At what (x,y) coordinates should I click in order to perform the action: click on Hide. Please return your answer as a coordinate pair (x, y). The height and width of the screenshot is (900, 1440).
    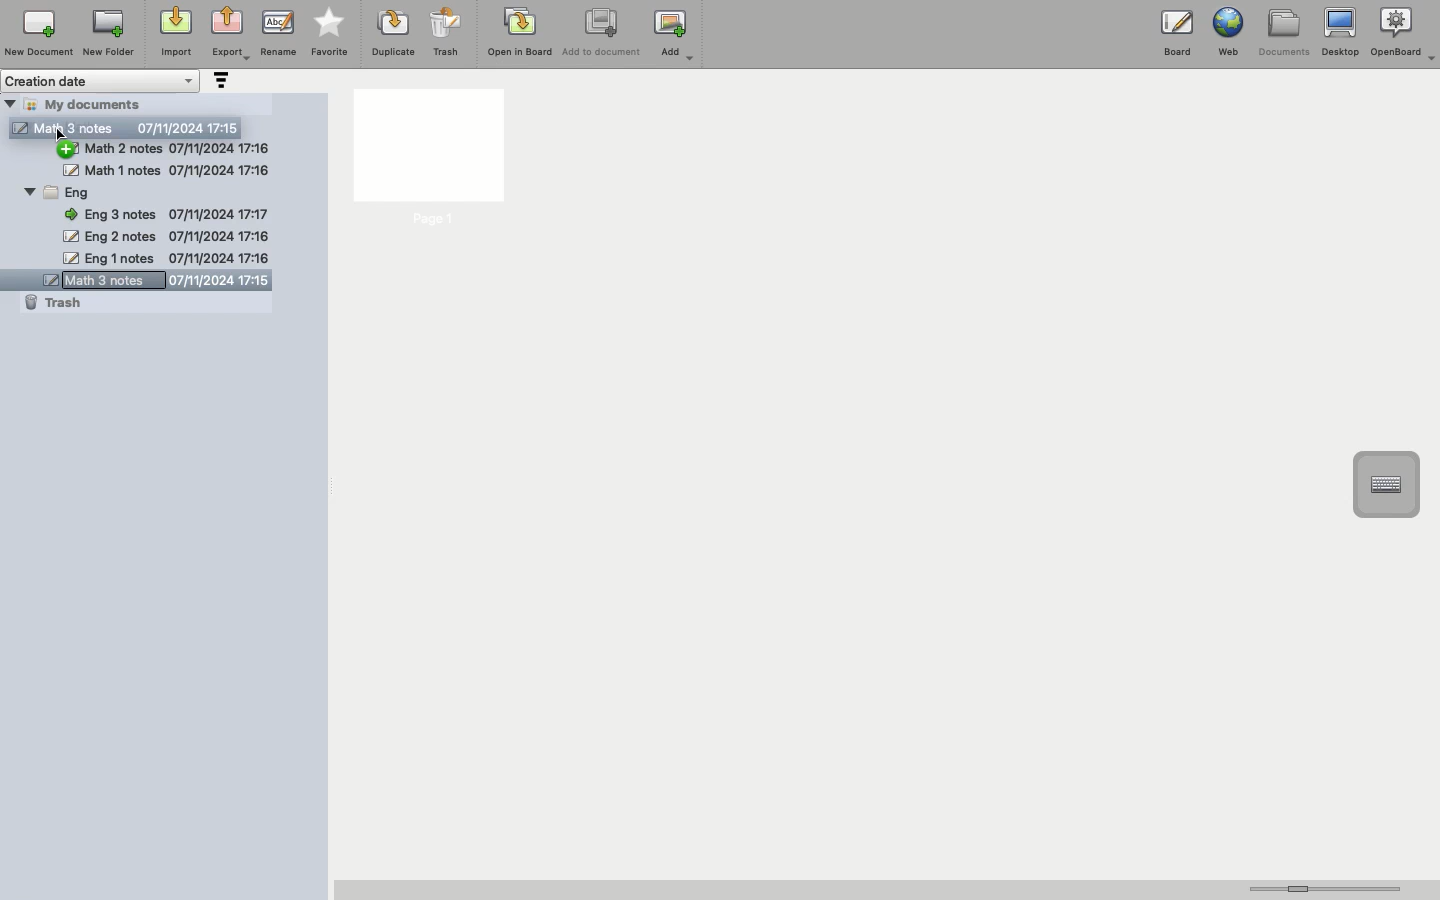
    Looking at the image, I should click on (70, 149).